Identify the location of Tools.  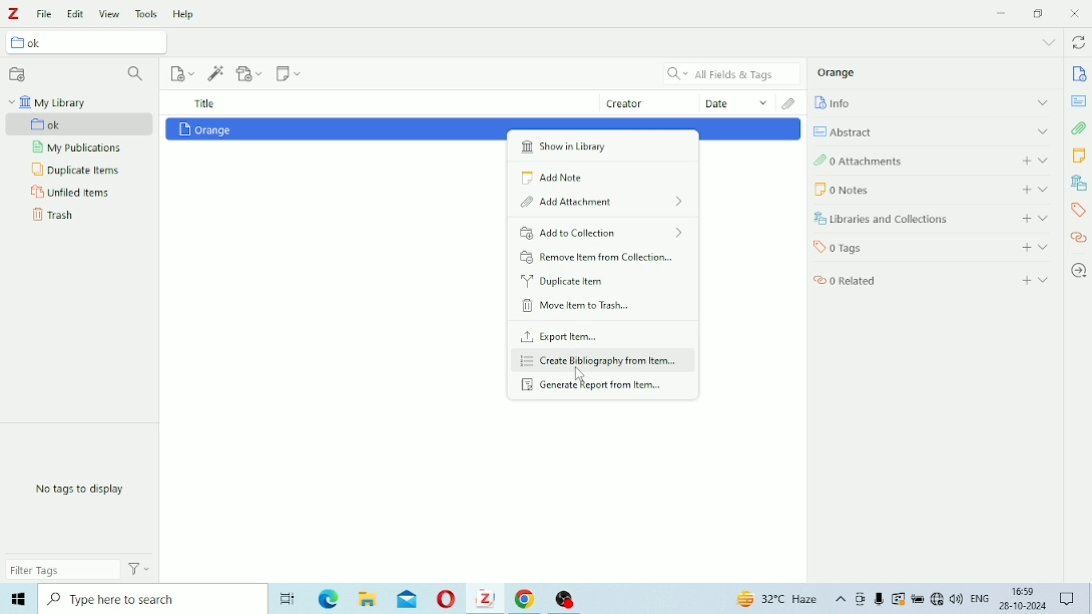
(147, 13).